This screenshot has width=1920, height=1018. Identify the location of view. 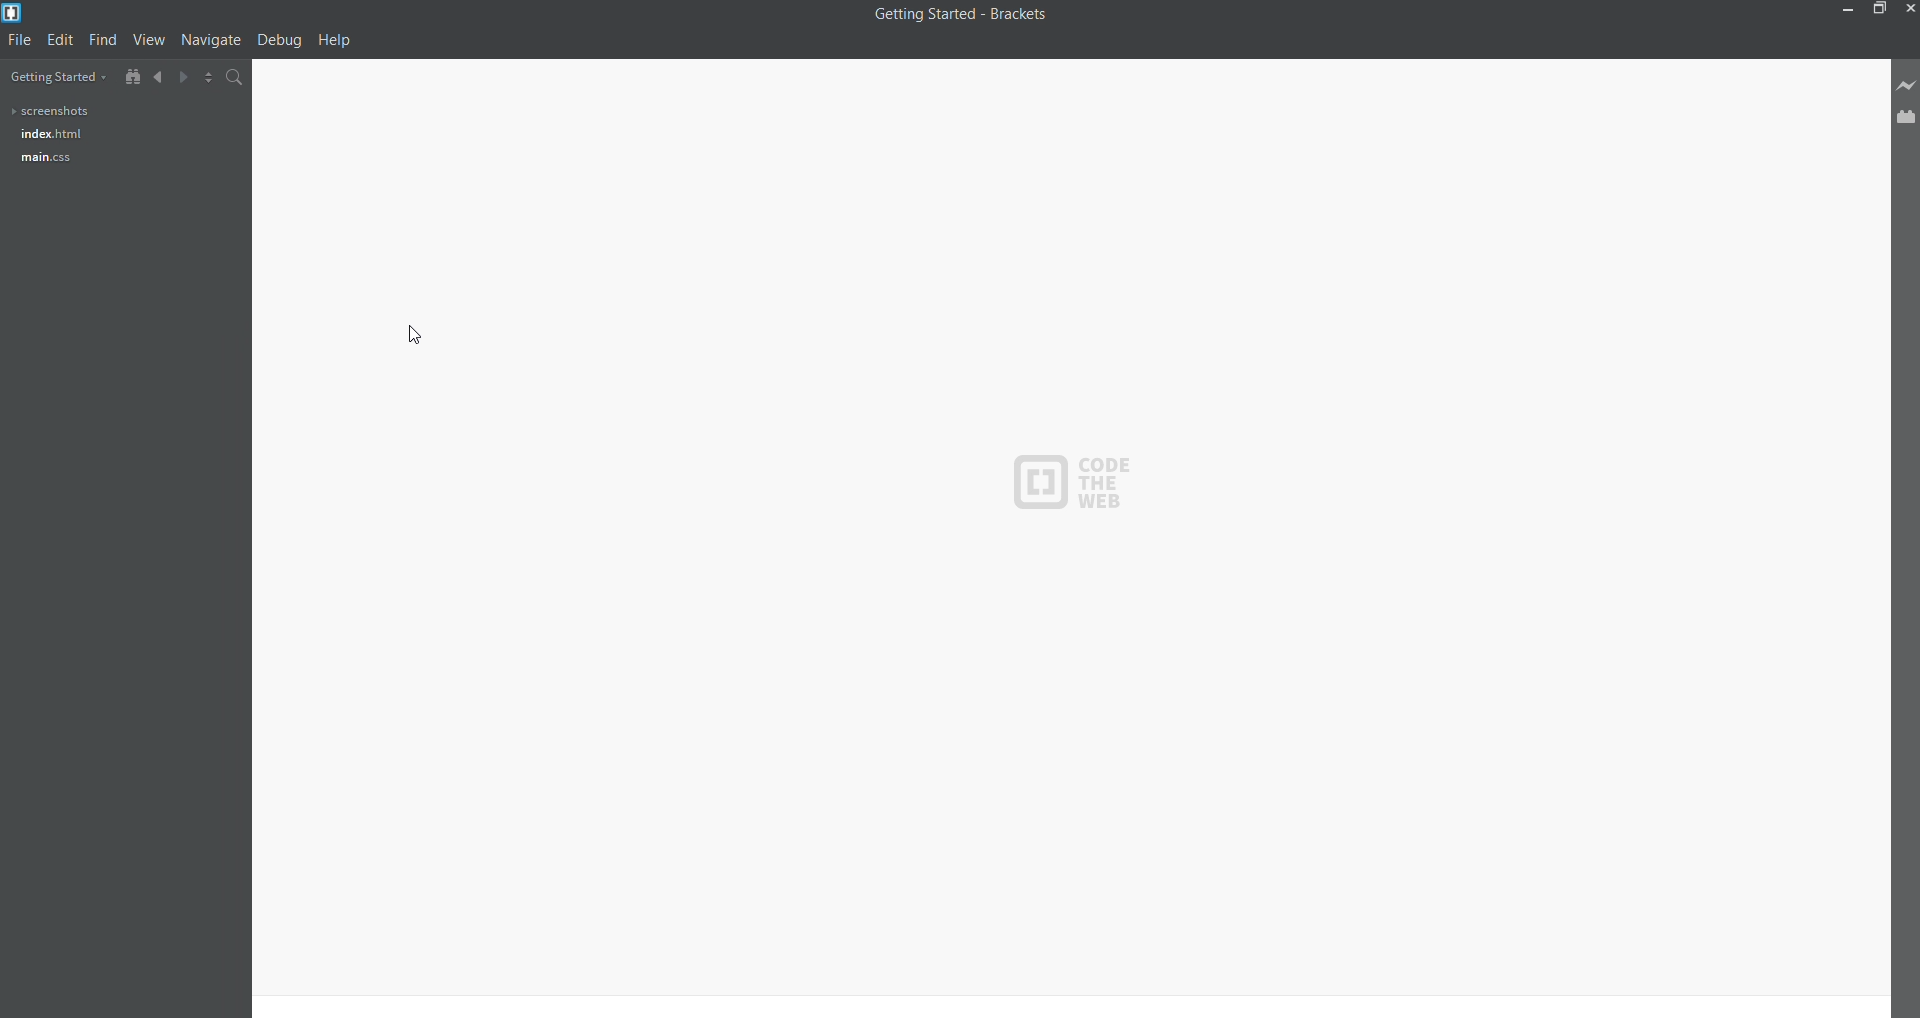
(147, 38).